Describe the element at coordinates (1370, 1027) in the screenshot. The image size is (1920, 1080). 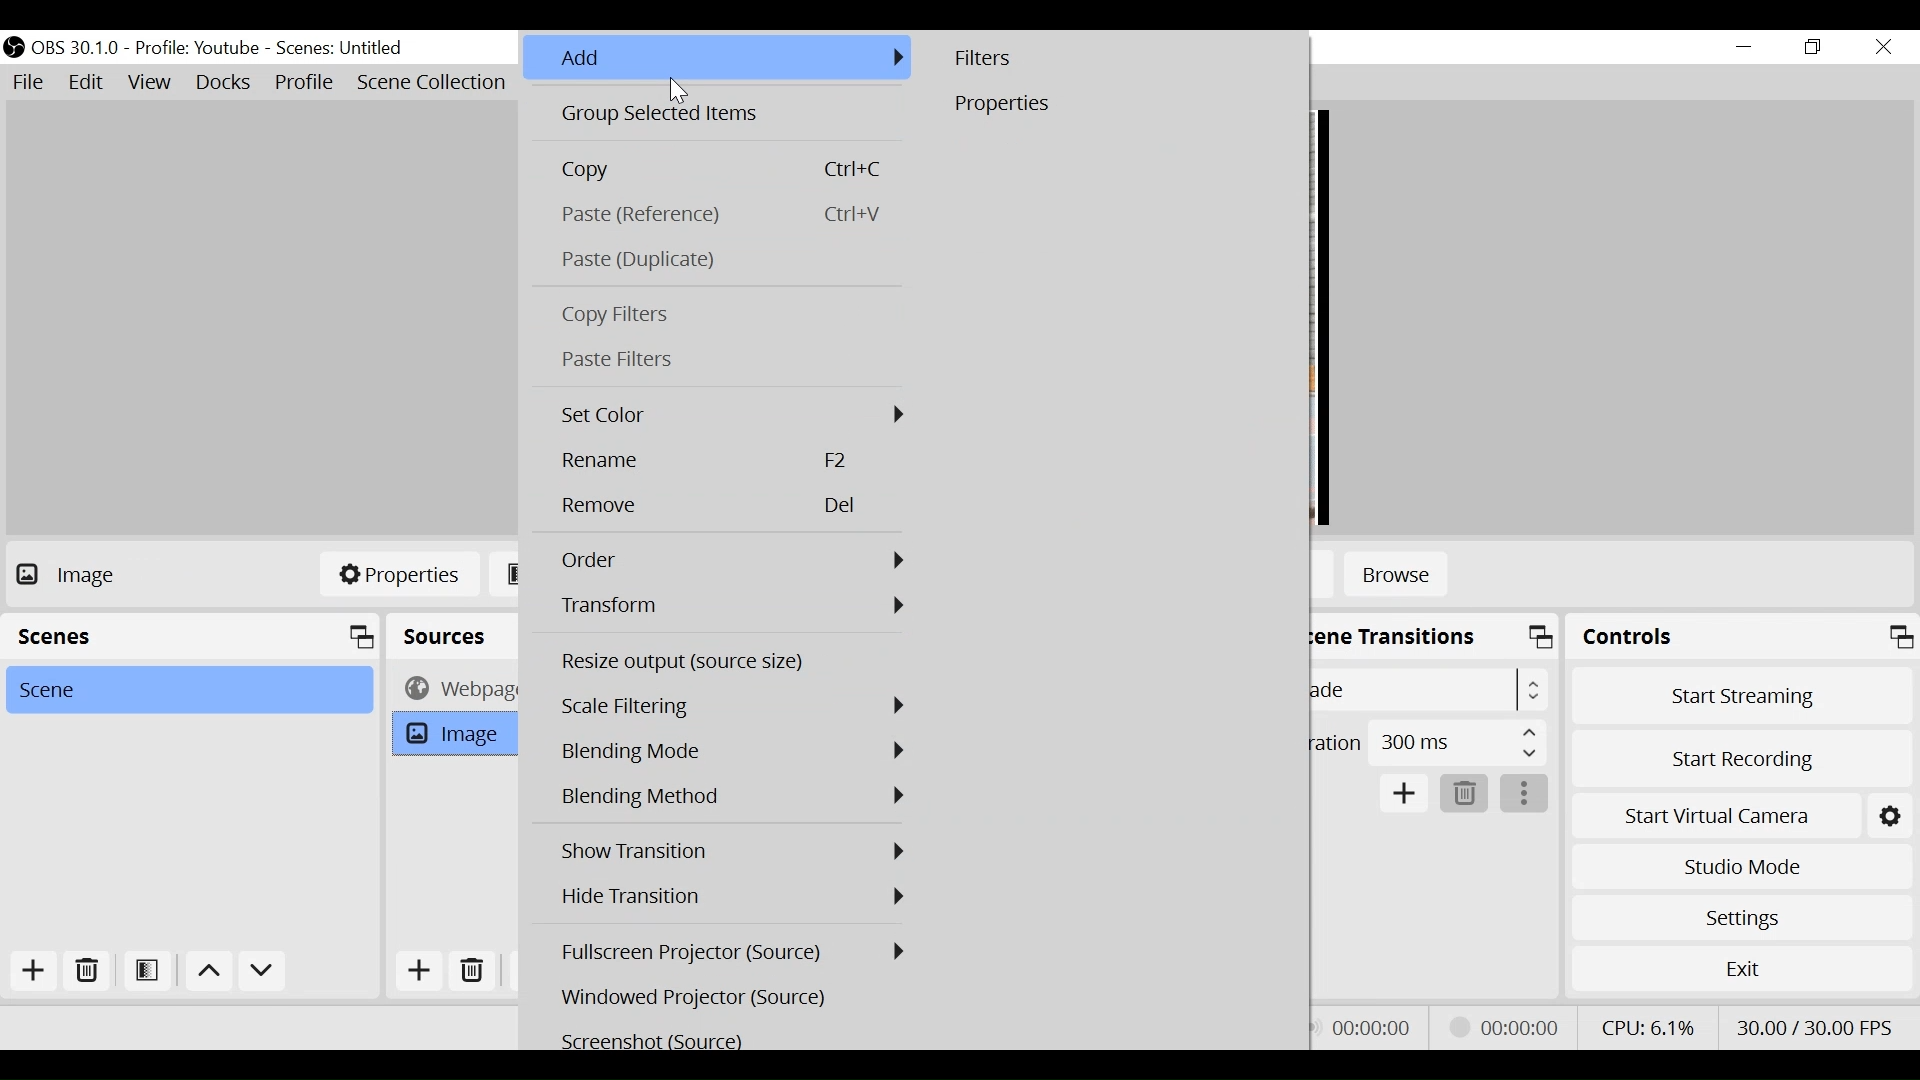
I see `Live Status` at that location.